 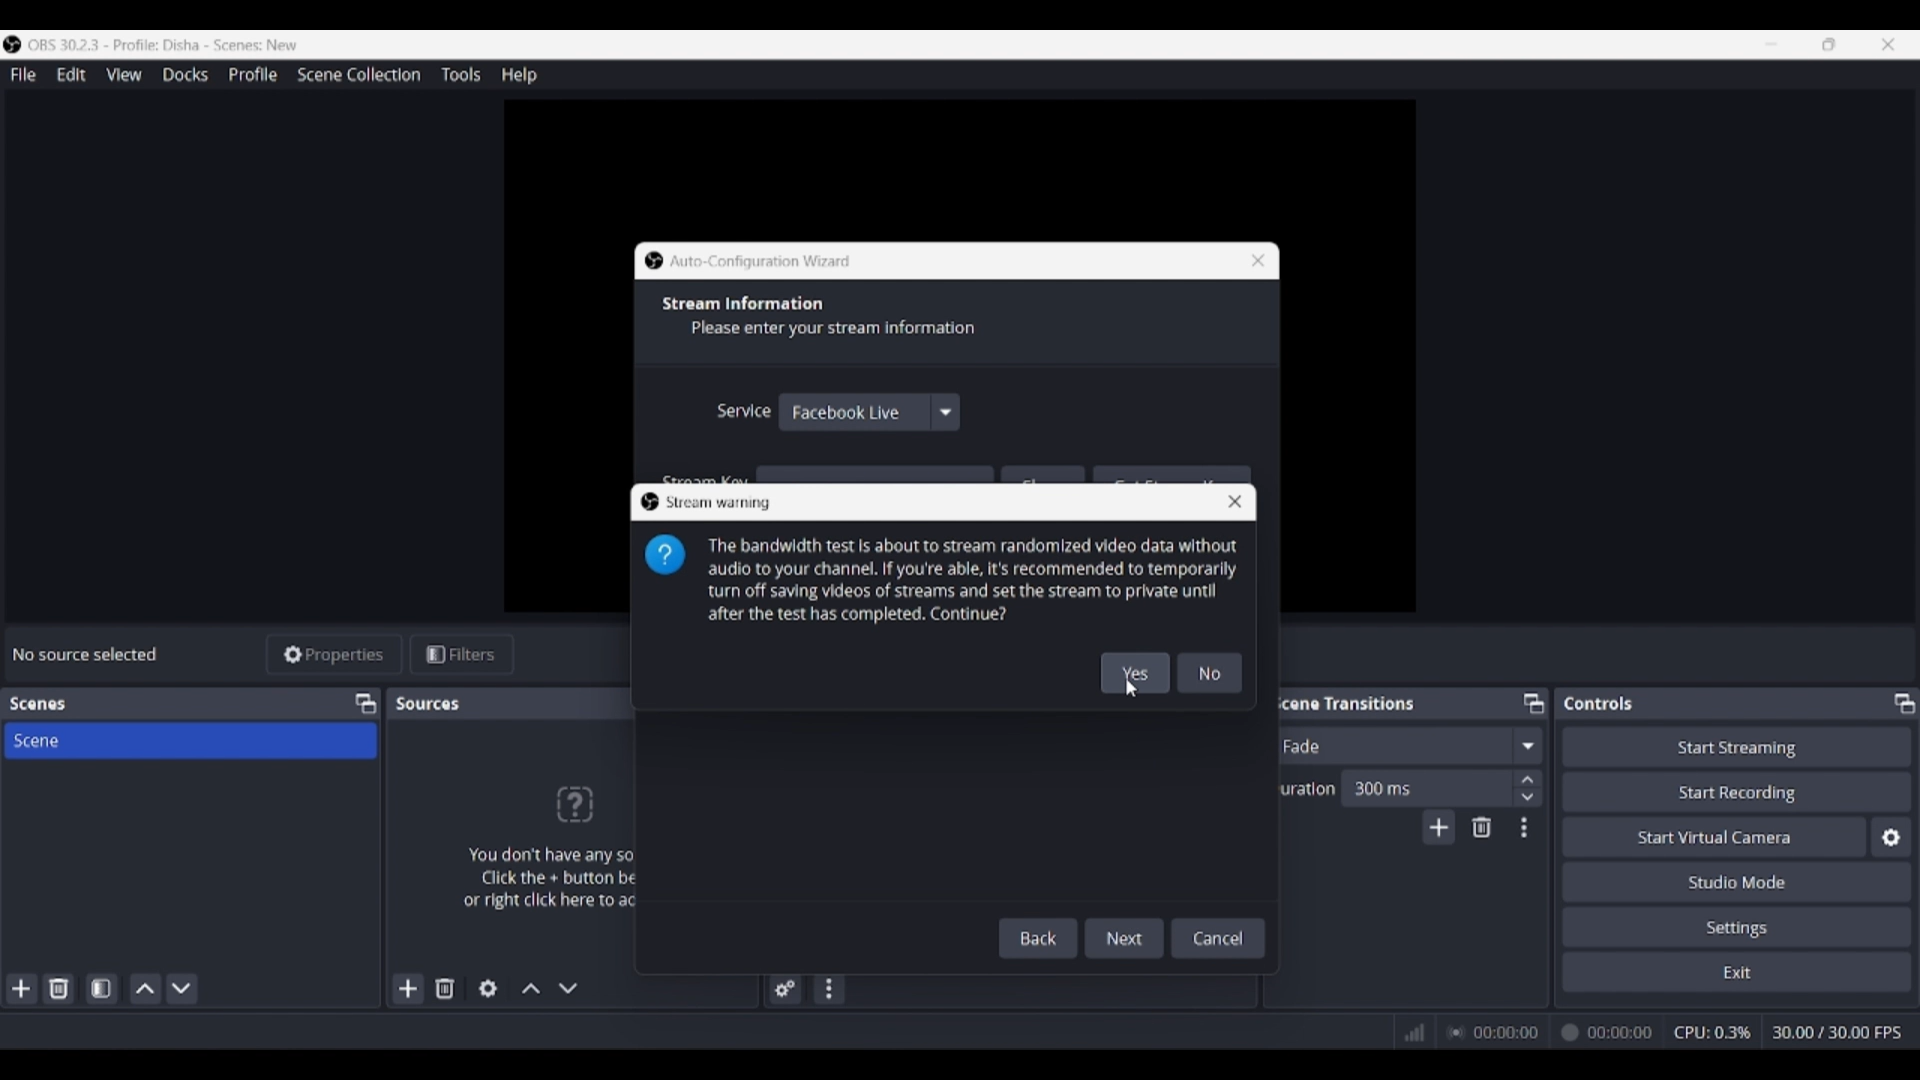 I want to click on Float controls panel, so click(x=1904, y=703).